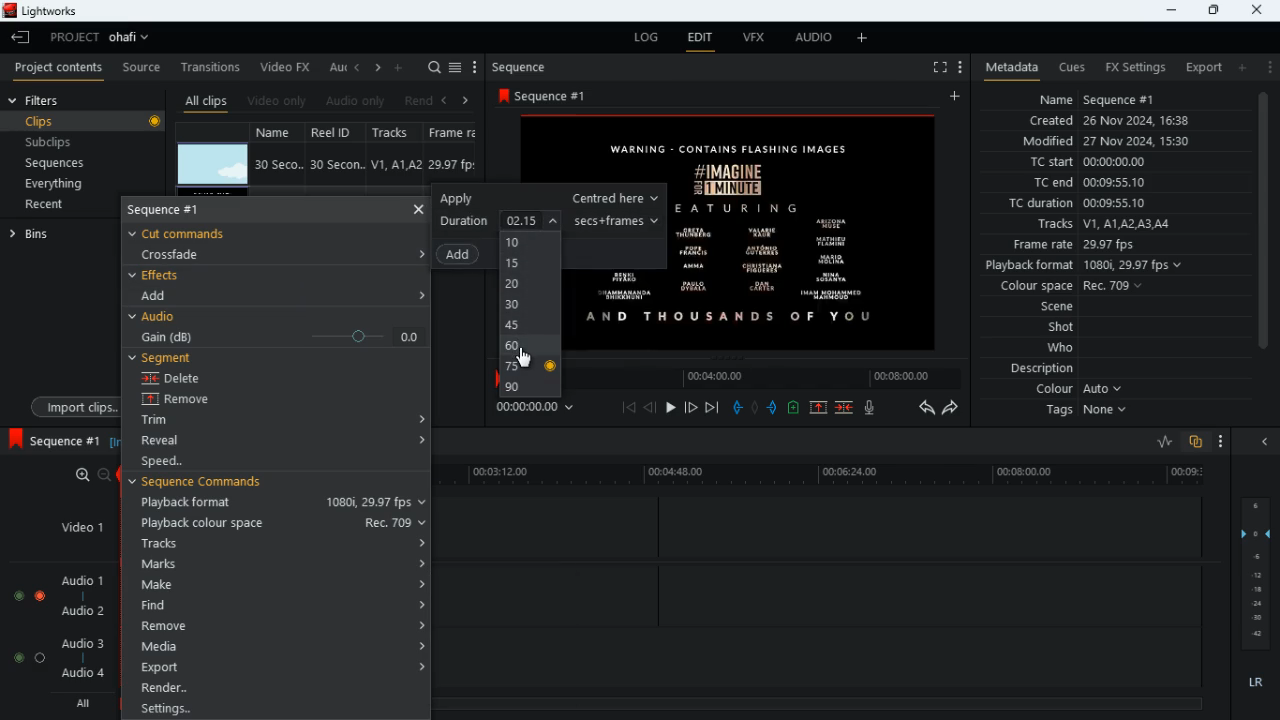  I want to click on make, so click(278, 585).